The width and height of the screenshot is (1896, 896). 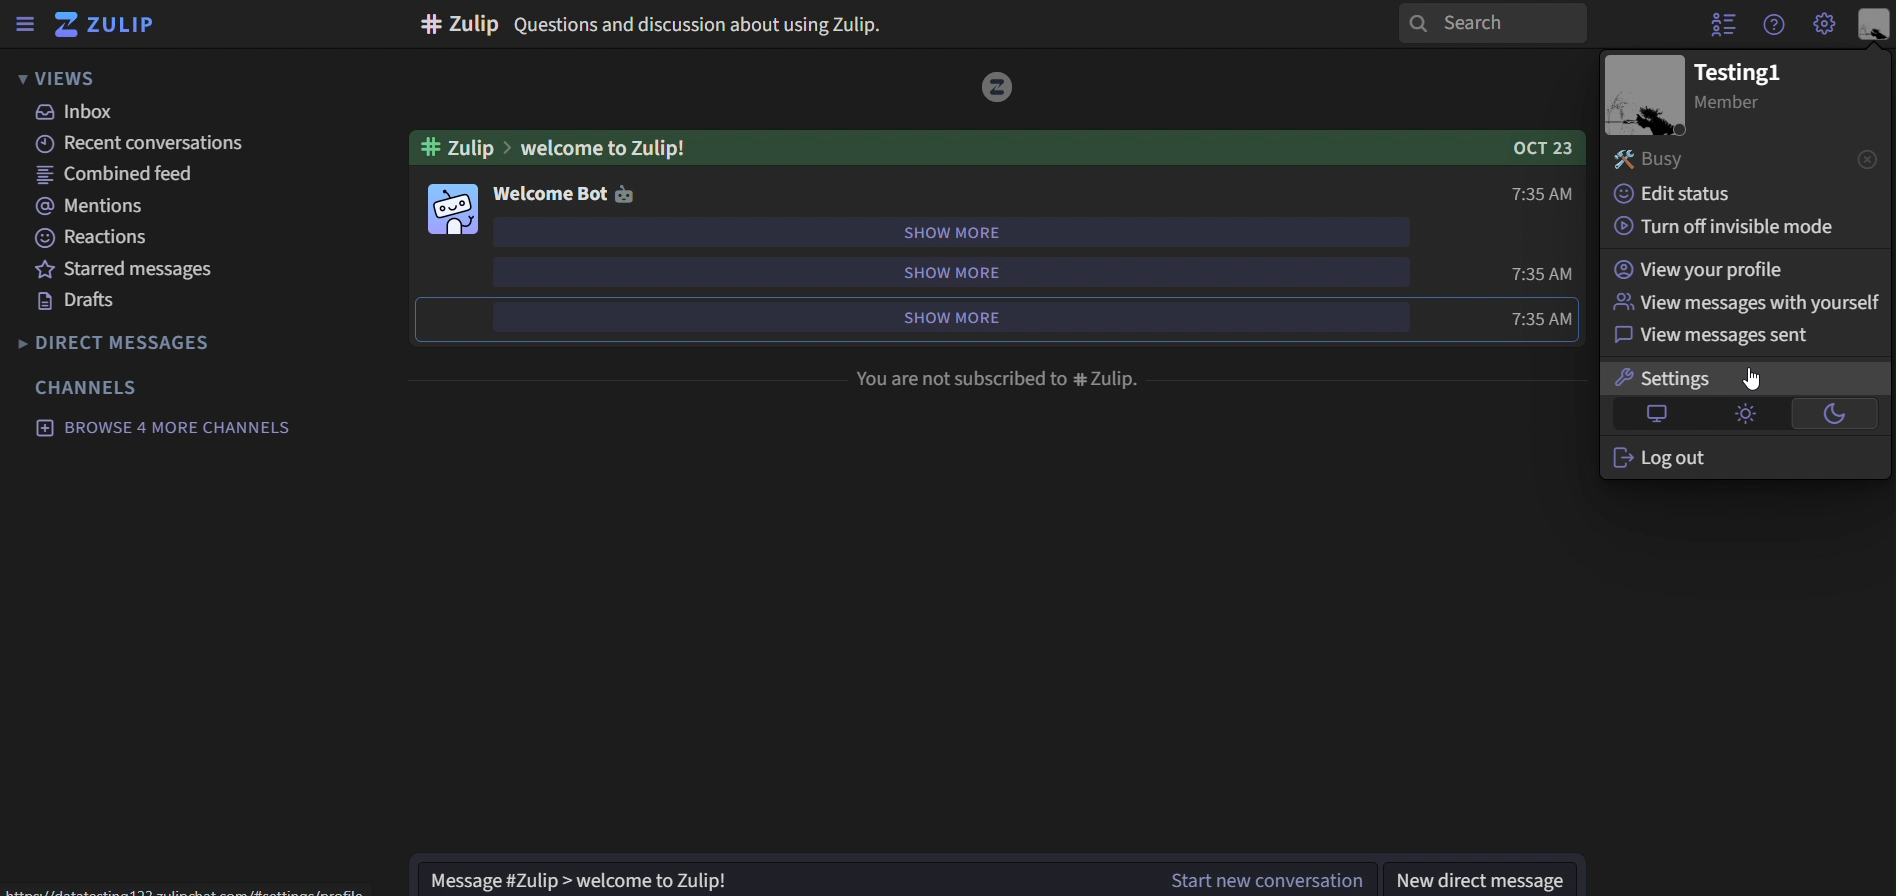 What do you see at coordinates (1826, 22) in the screenshot?
I see `settings` at bounding box center [1826, 22].